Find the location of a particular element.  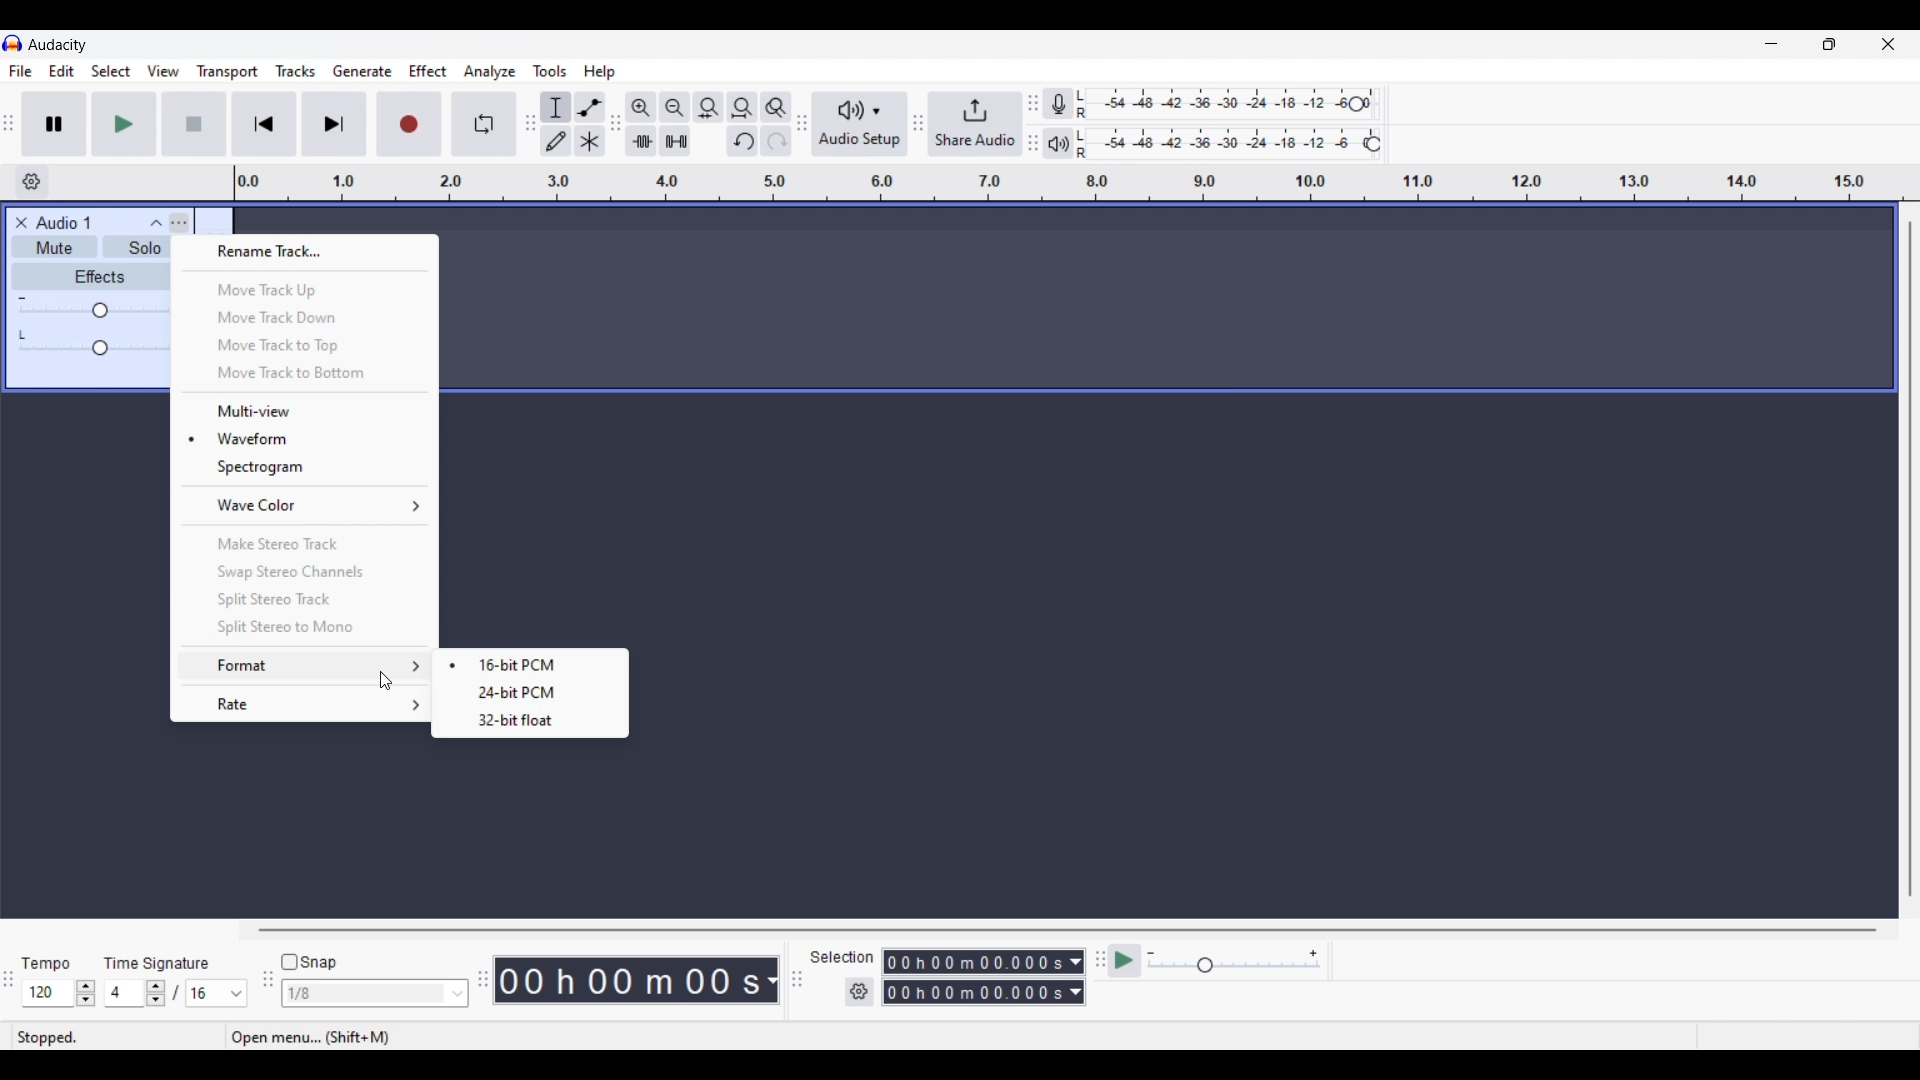

Slider to change playback speed is located at coordinates (1234, 967).